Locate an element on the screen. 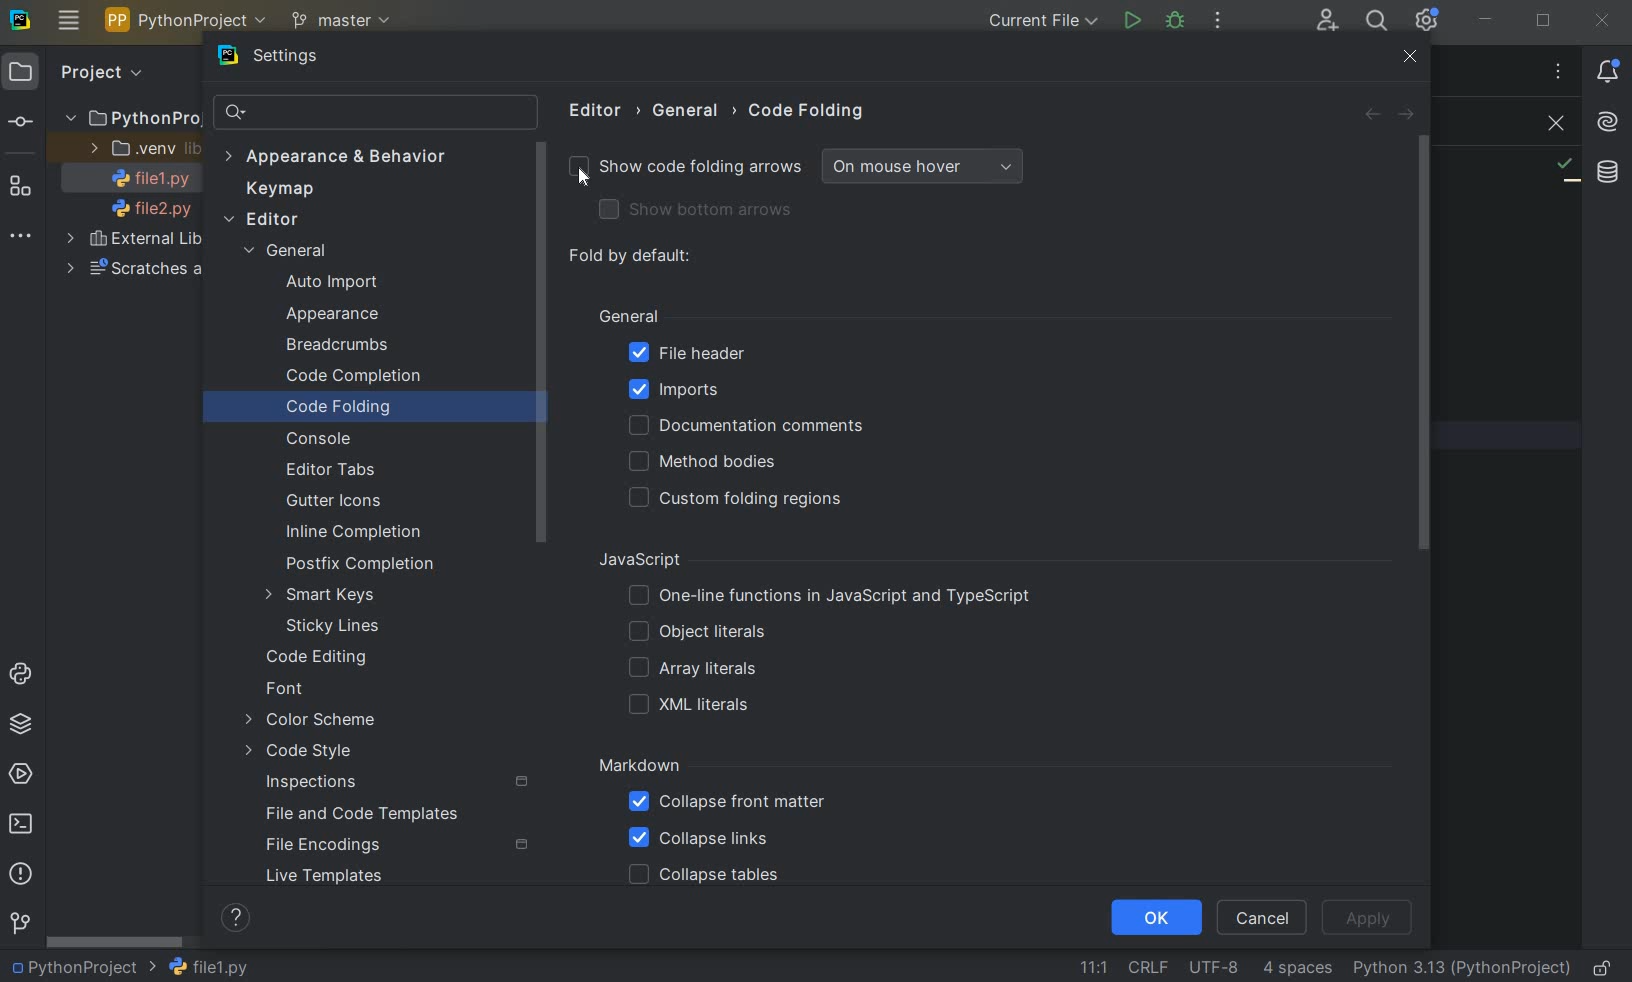 Image resolution: width=1632 pixels, height=982 pixels. AUTO IMPORT is located at coordinates (331, 283).